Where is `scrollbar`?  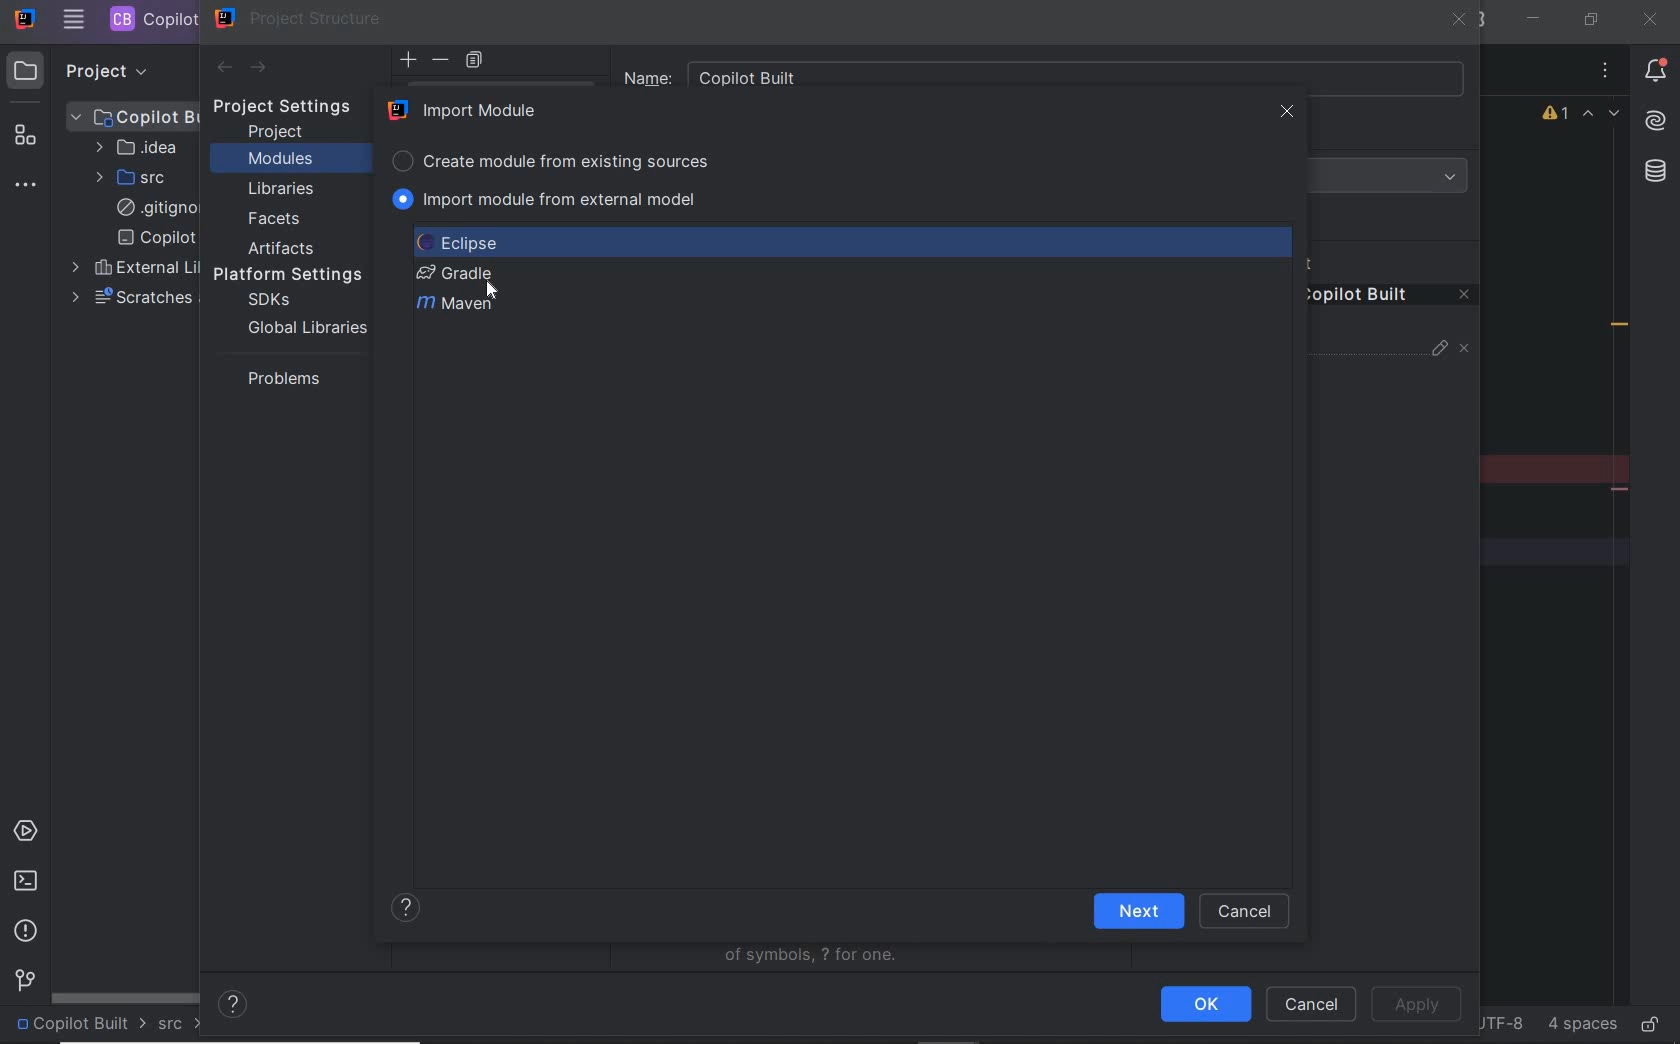 scrollbar is located at coordinates (126, 996).